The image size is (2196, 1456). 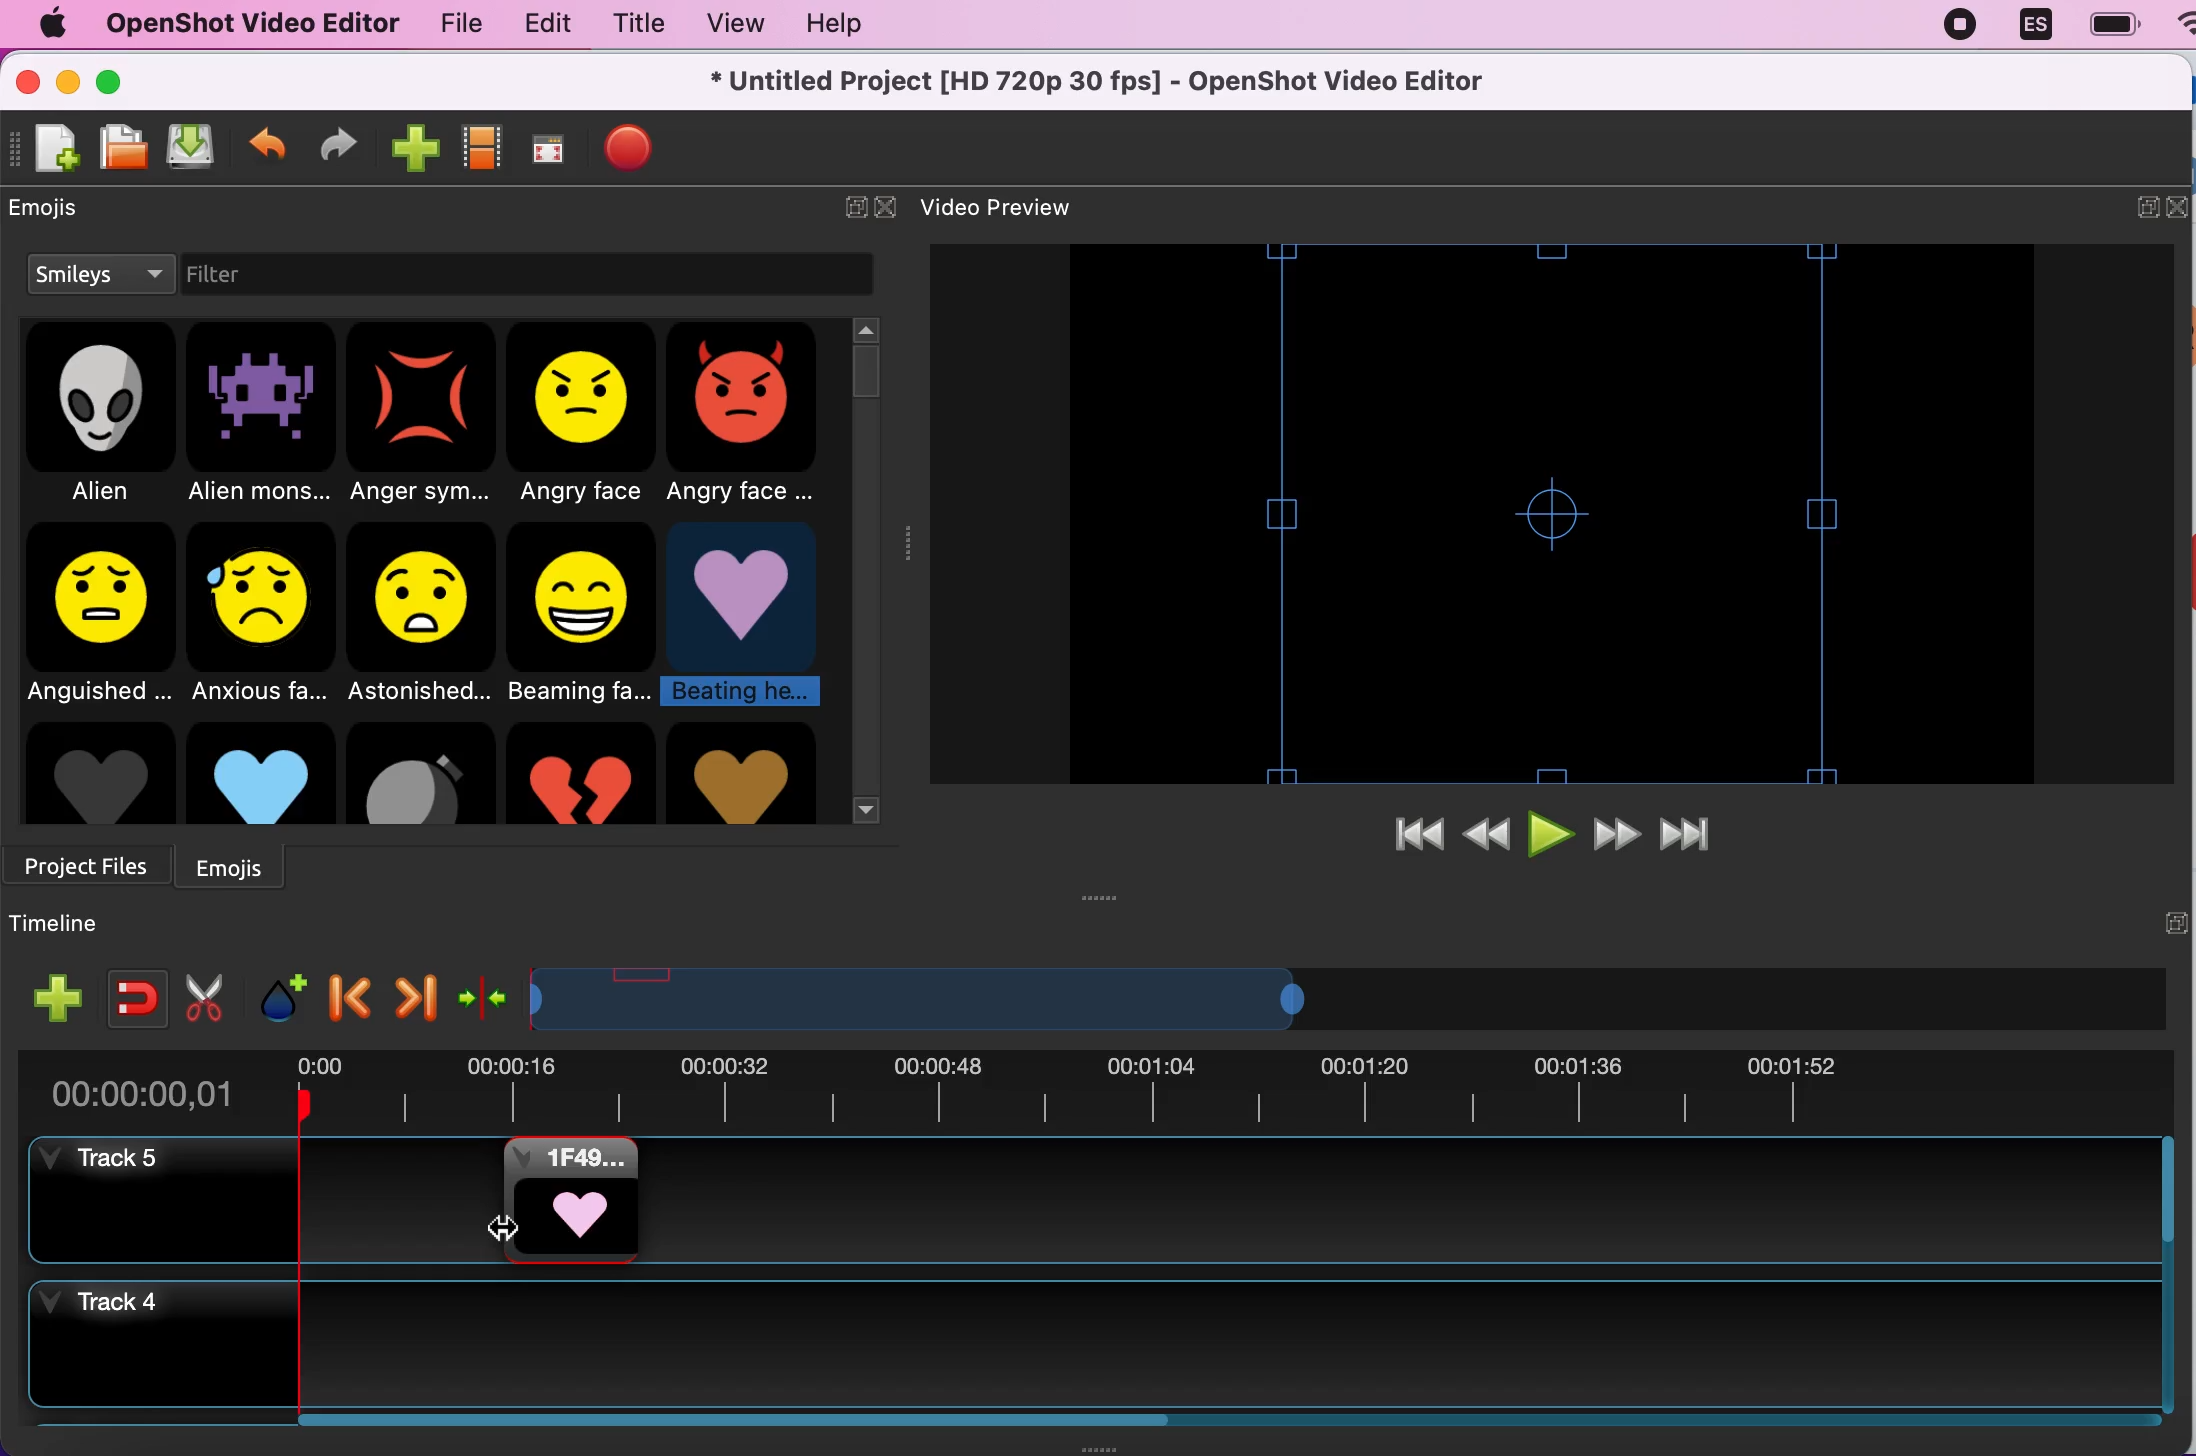 I want to click on angry face 2, so click(x=749, y=418).